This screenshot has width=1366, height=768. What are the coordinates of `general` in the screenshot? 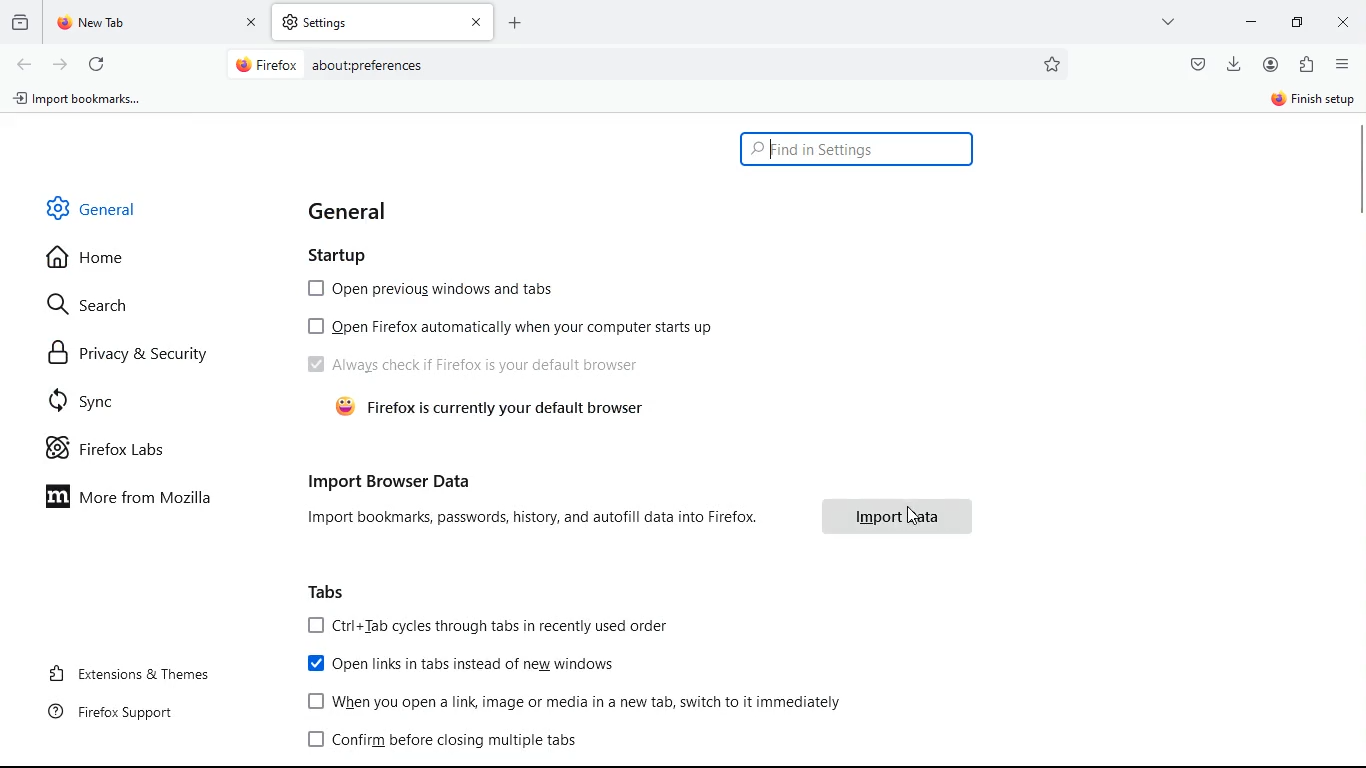 It's located at (355, 211).